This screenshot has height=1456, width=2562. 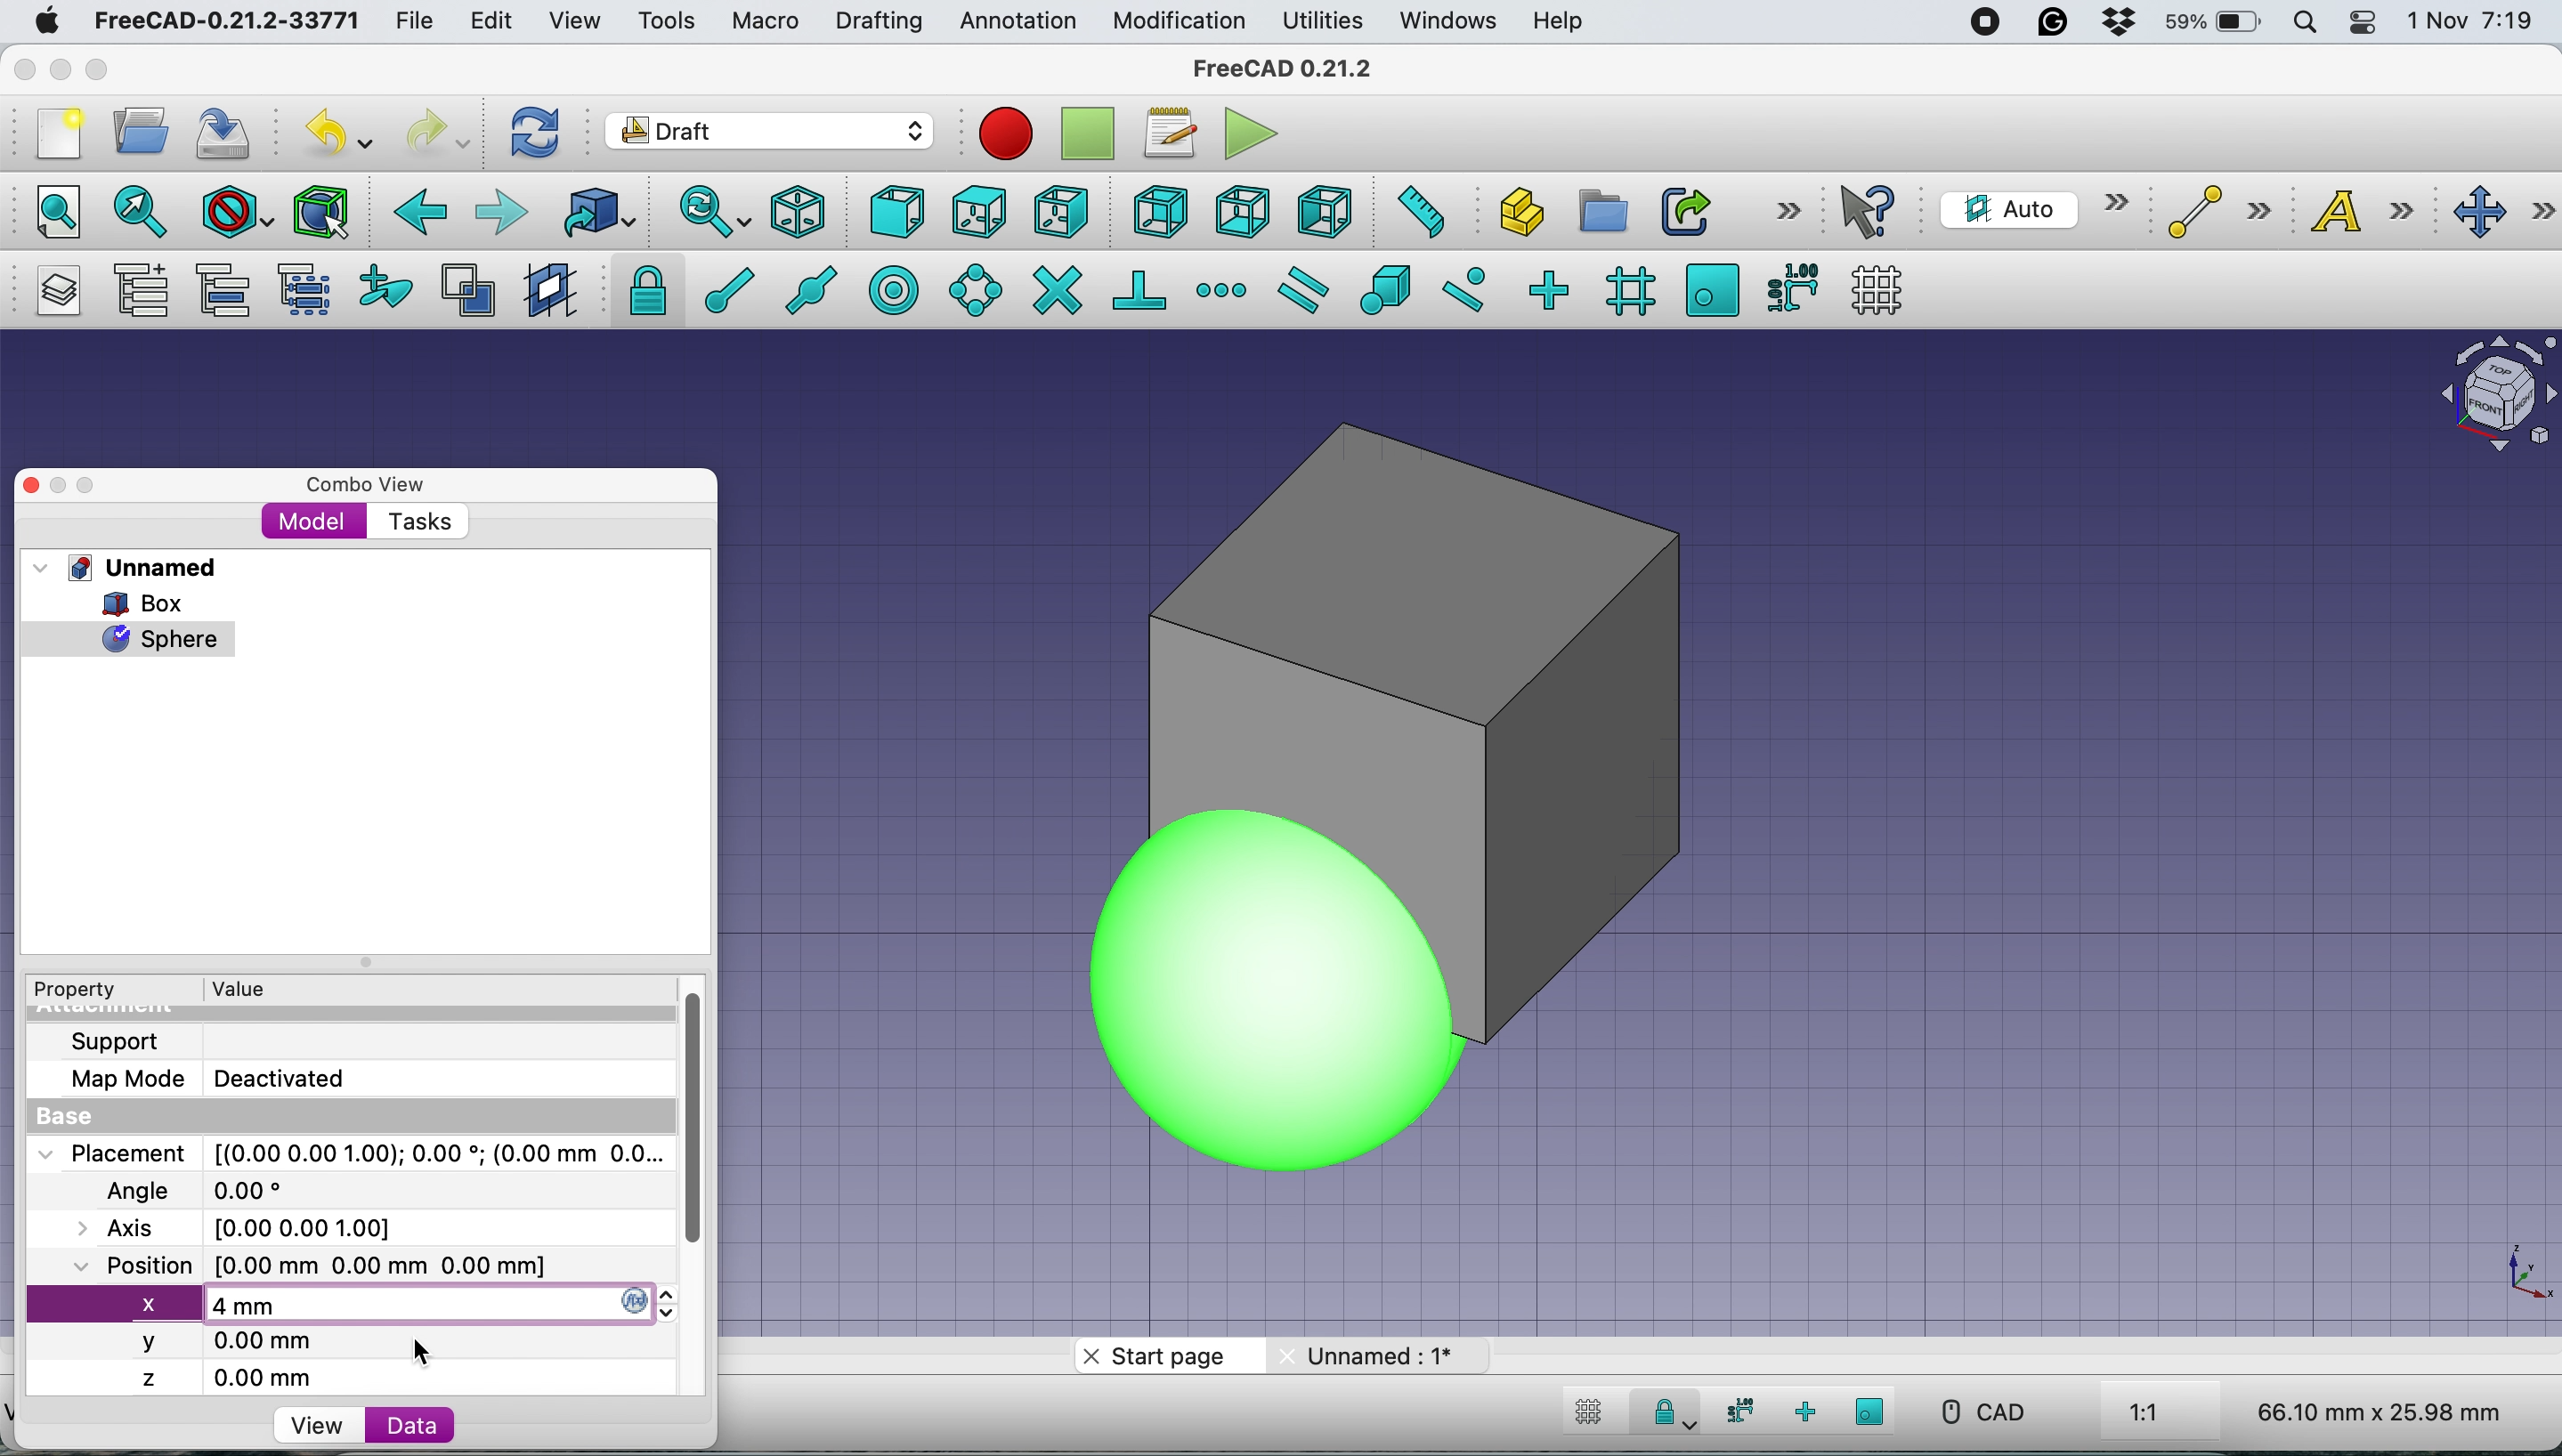 I want to click on grammarly, so click(x=2053, y=22).